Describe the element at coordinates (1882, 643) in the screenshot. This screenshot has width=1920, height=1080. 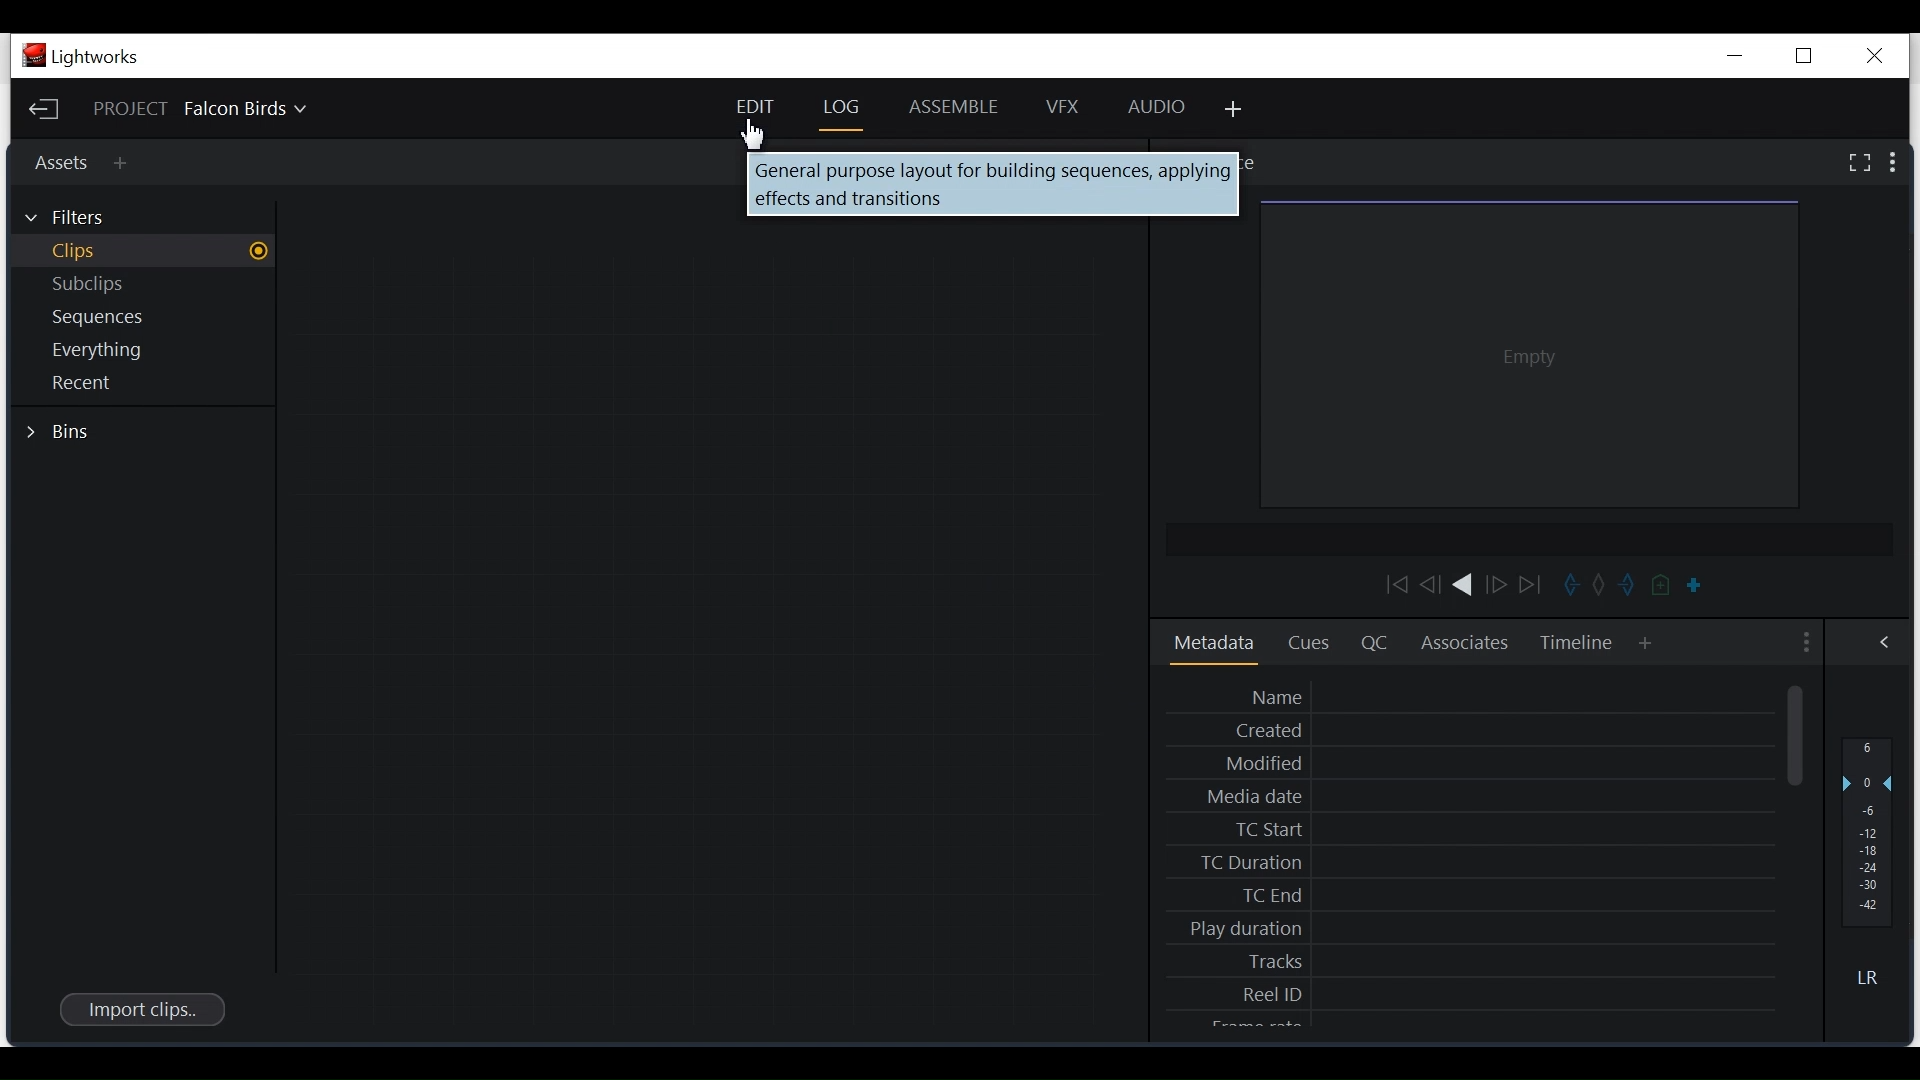
I see `Show/Hide full audio mix` at that location.